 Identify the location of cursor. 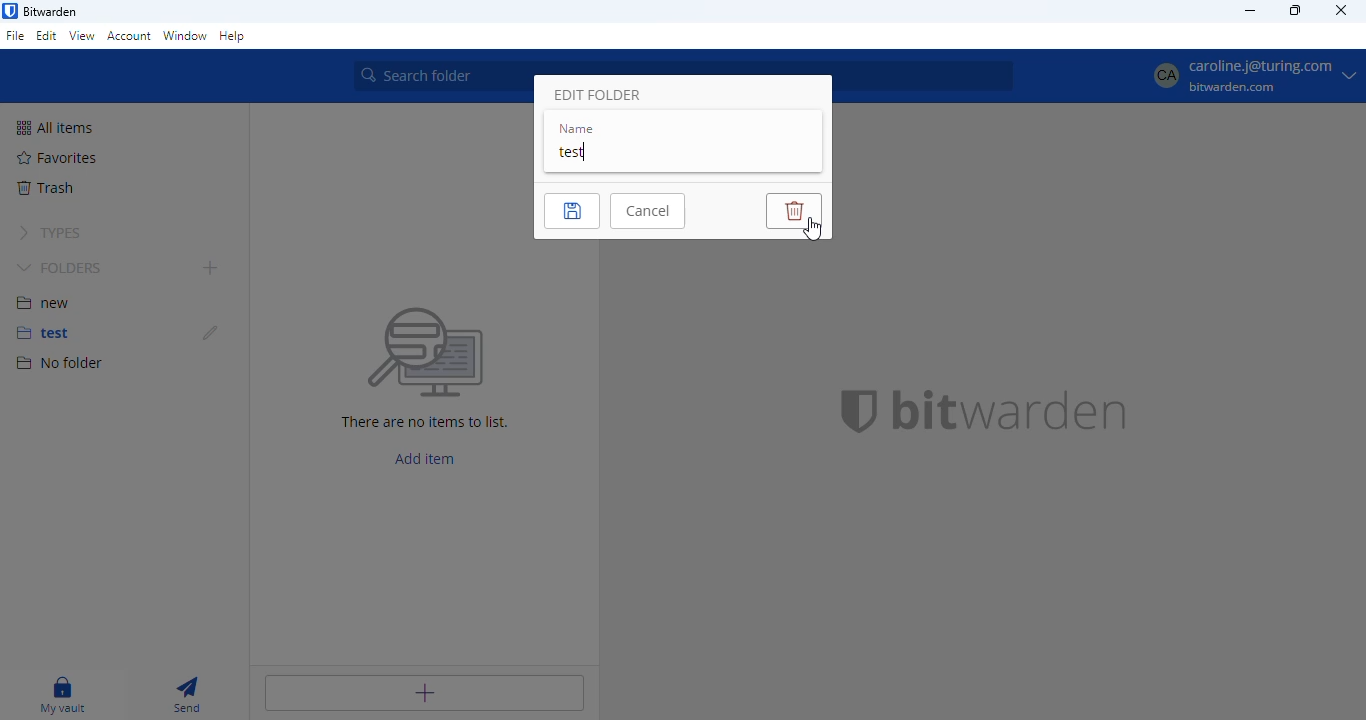
(812, 228).